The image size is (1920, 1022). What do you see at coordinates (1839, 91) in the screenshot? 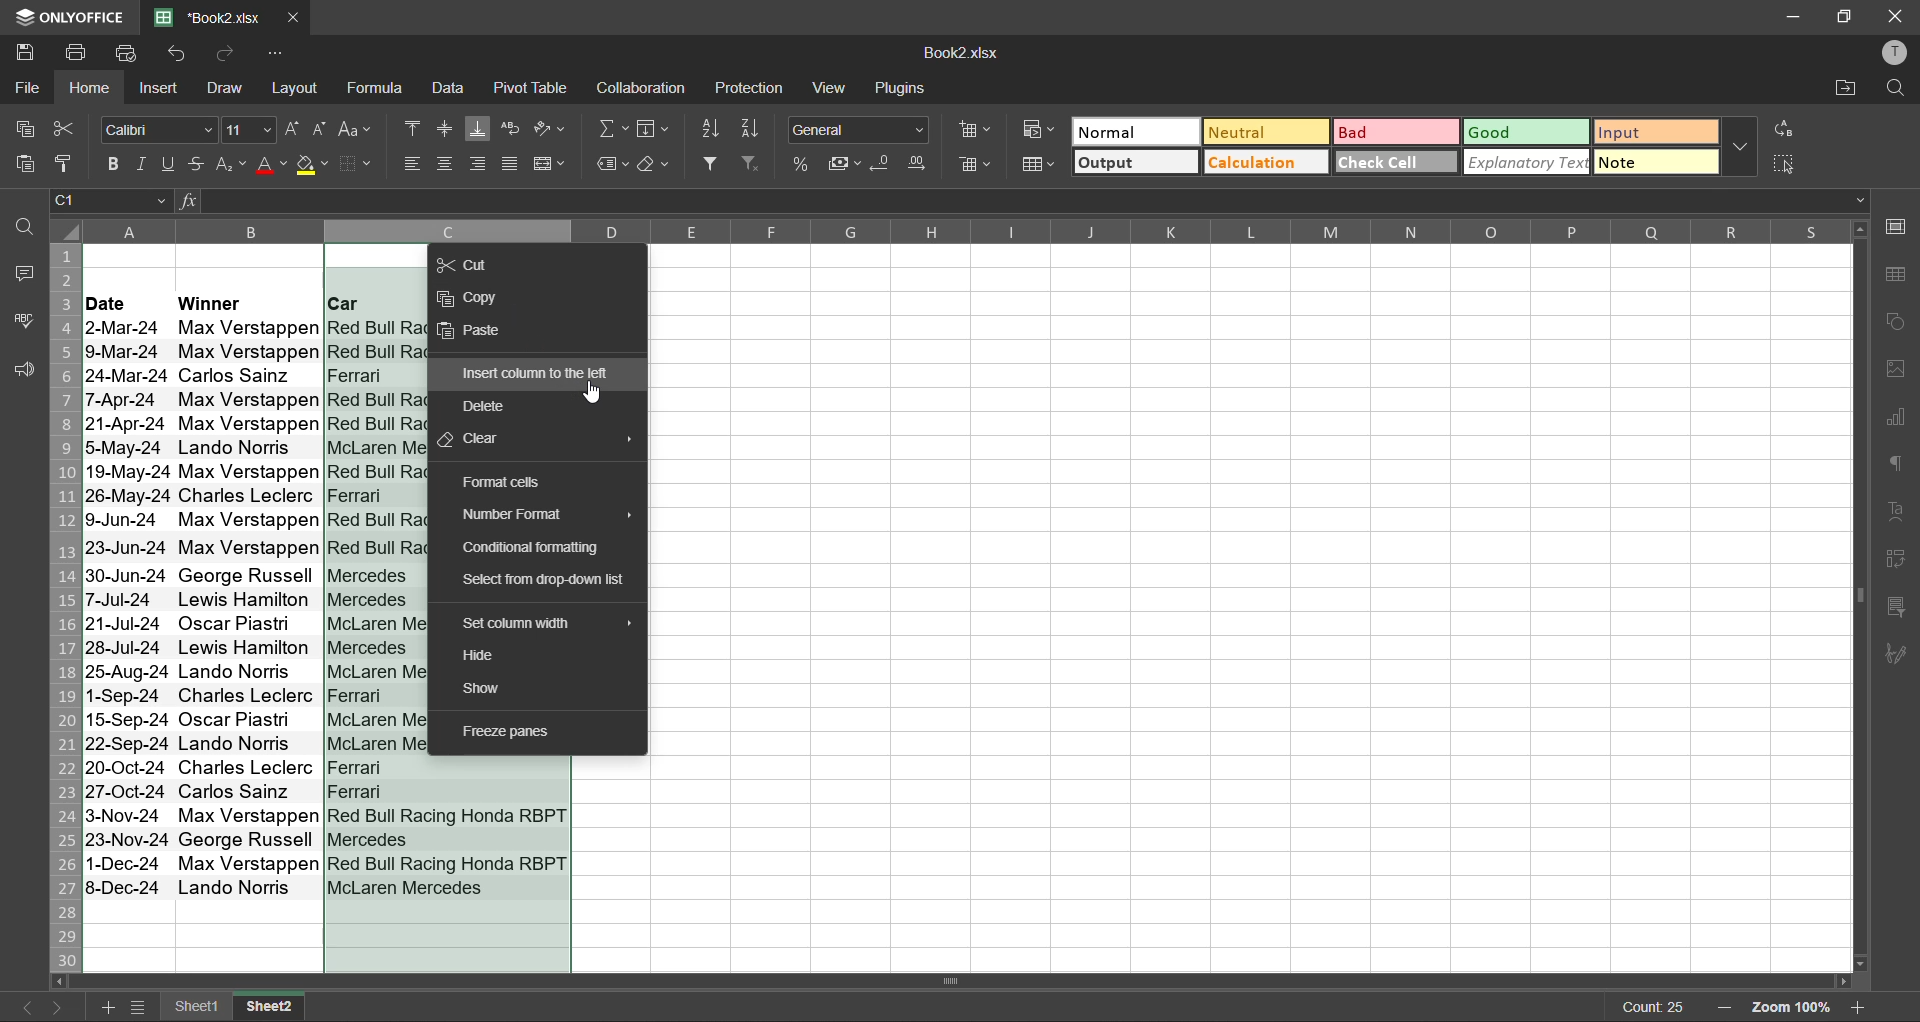
I see `open location` at bounding box center [1839, 91].